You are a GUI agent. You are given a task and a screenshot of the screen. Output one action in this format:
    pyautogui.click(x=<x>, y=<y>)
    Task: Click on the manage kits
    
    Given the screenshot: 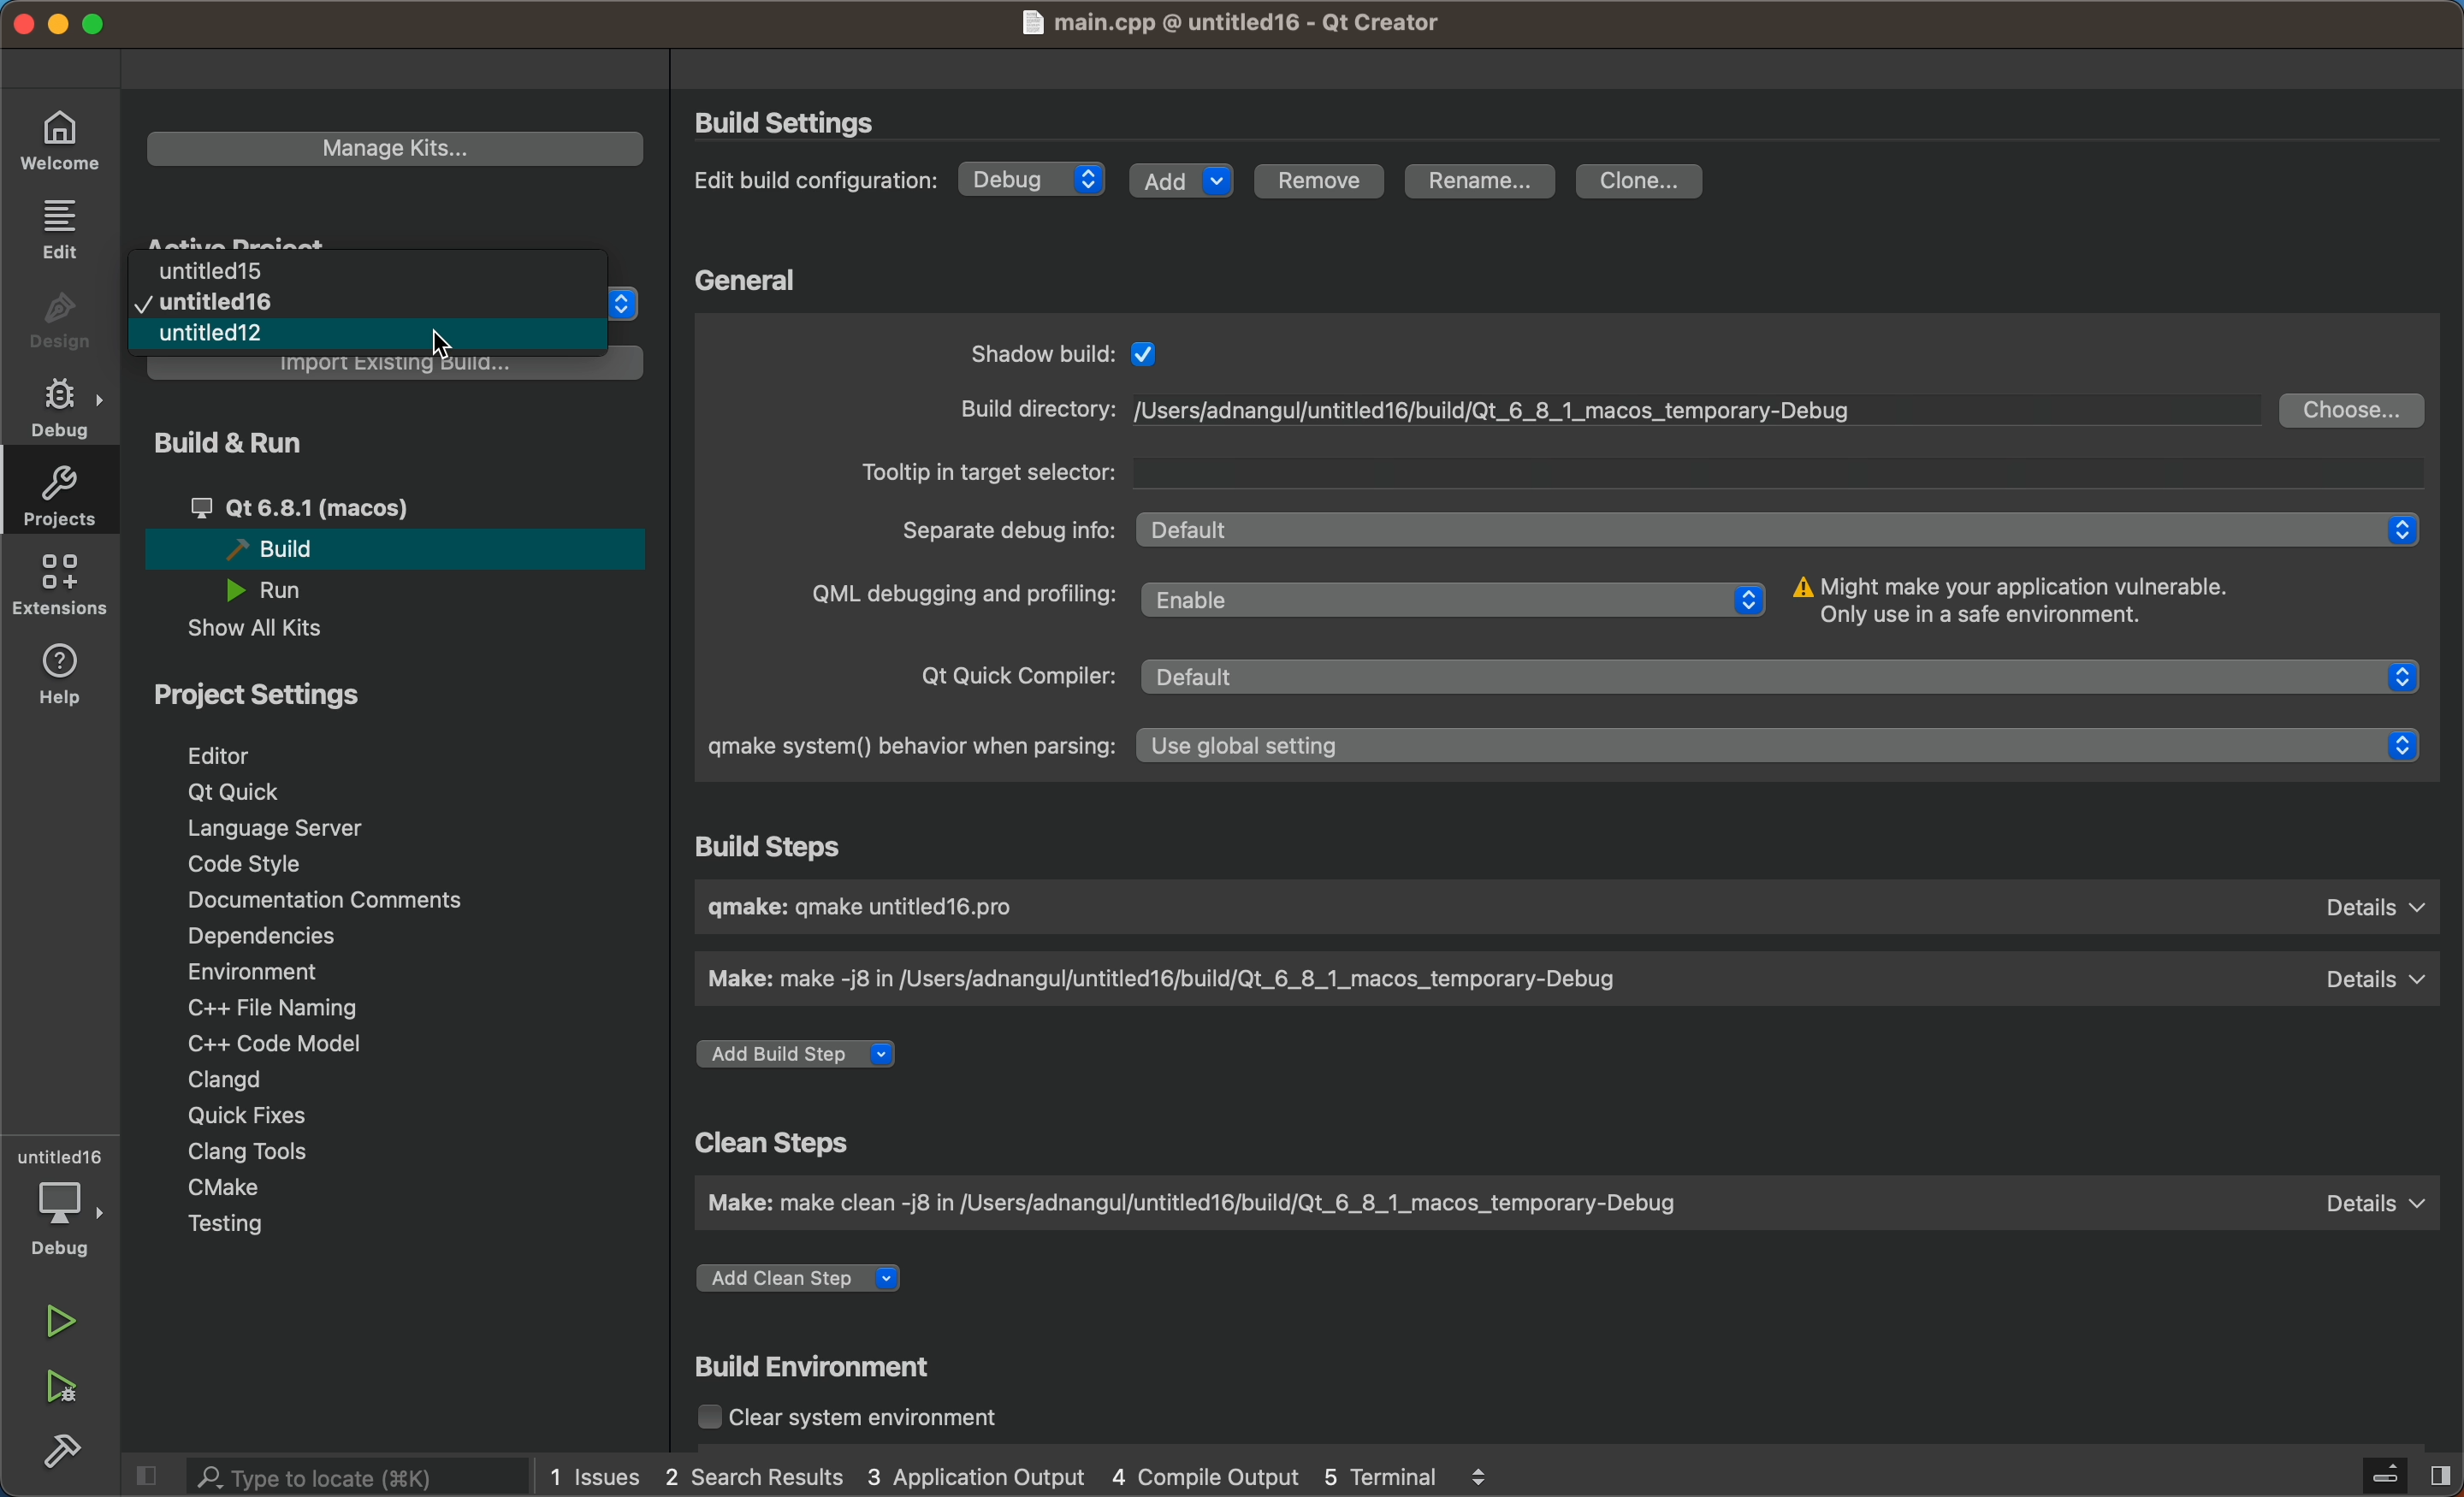 What is the action you would take?
    pyautogui.click(x=399, y=145)
    